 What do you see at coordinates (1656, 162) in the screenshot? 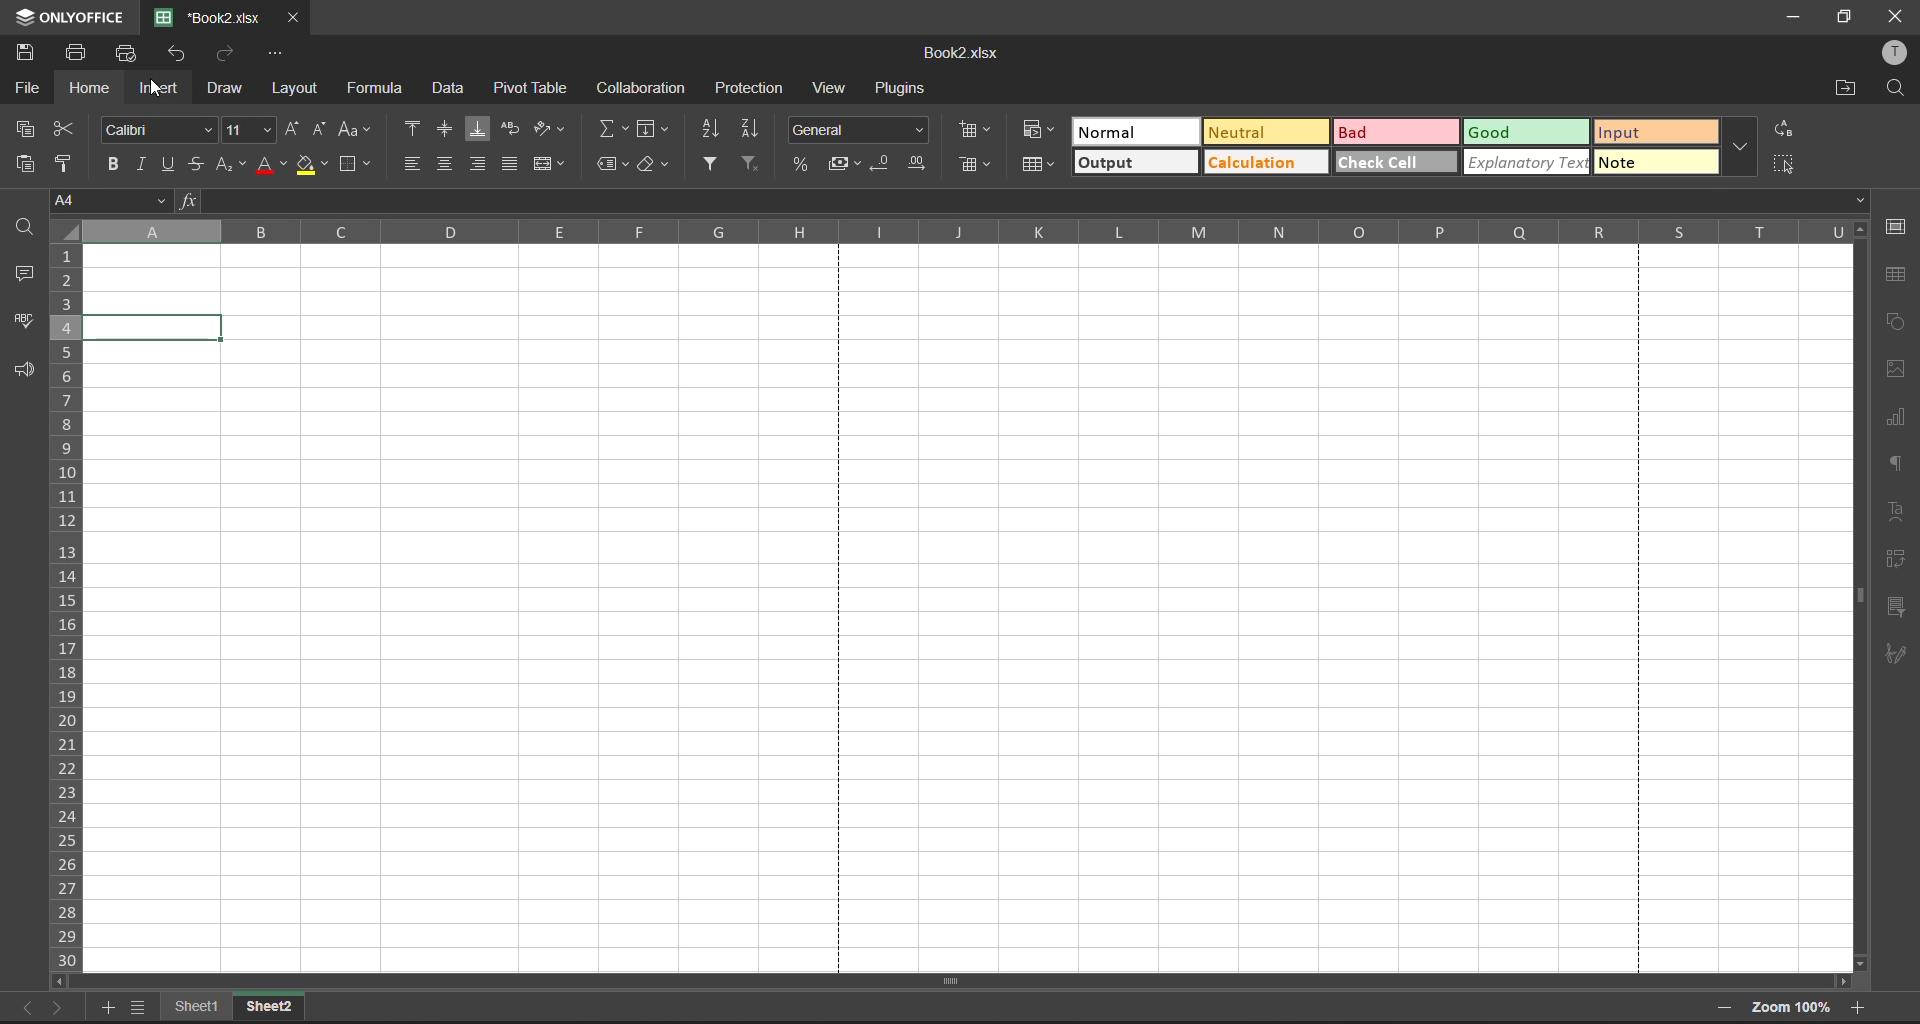
I see `note` at bounding box center [1656, 162].